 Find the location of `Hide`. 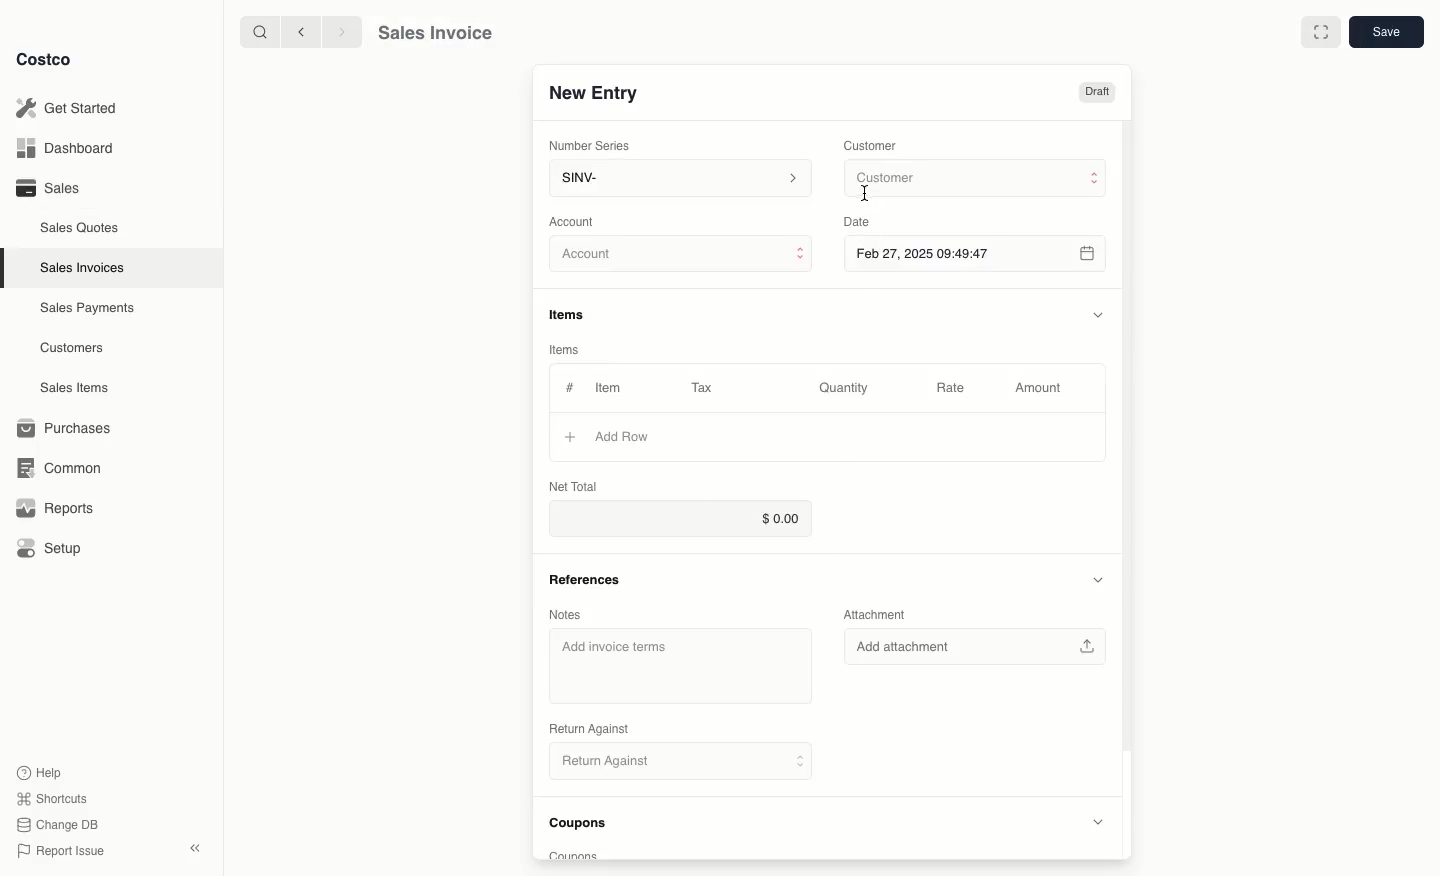

Hide is located at coordinates (1098, 312).